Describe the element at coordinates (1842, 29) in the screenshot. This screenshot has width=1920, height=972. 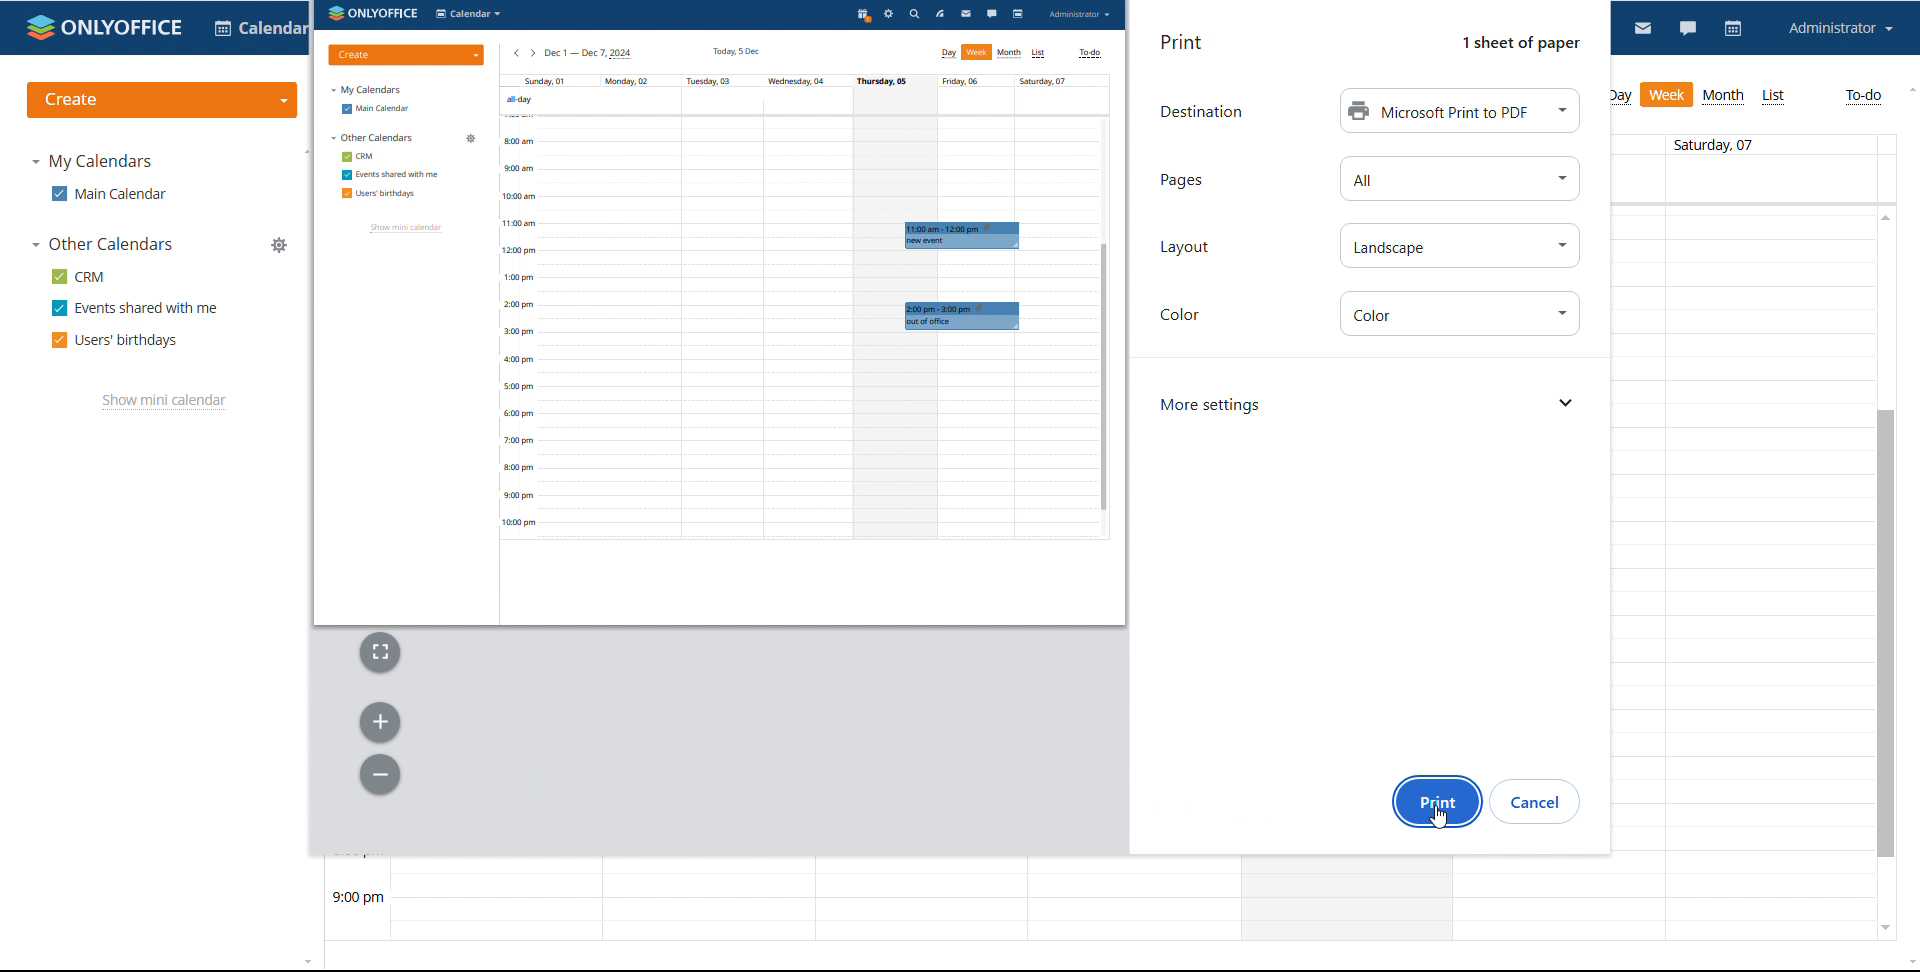
I see `account` at that location.